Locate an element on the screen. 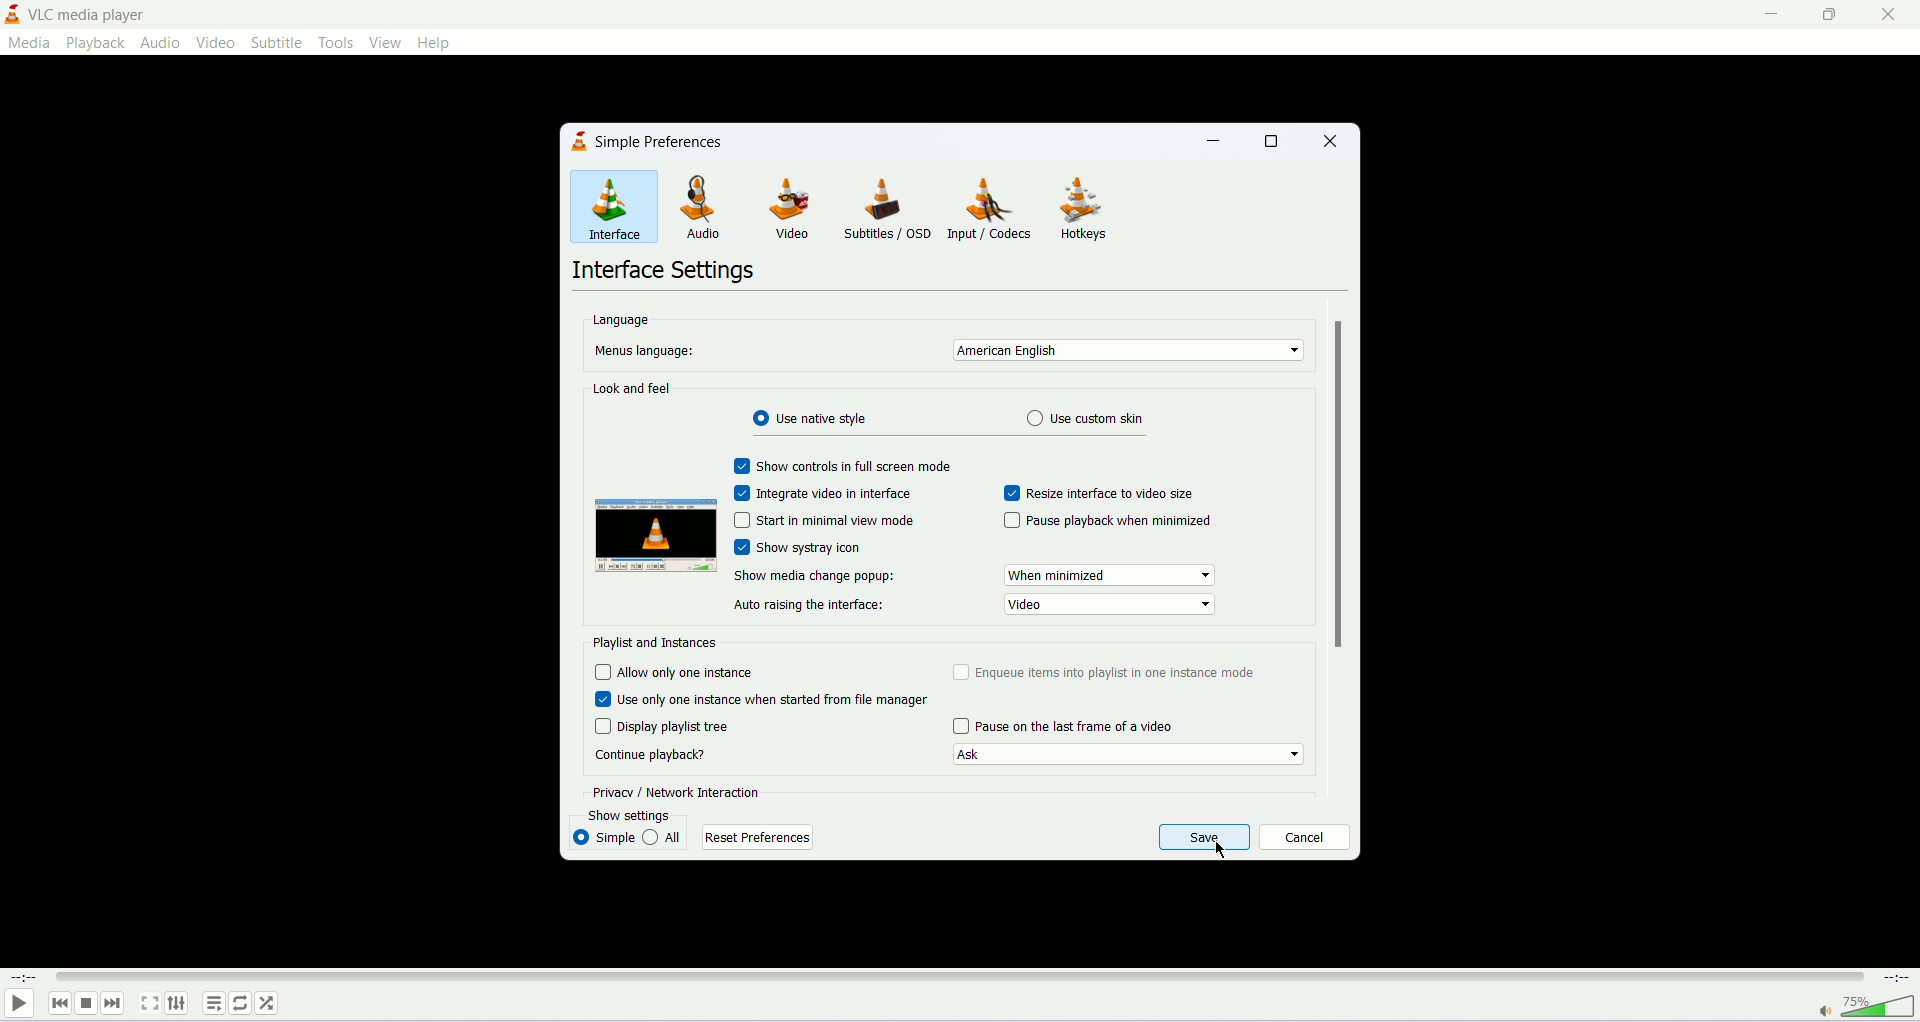 The height and width of the screenshot is (1022, 1920). display playlist tree is located at coordinates (664, 726).